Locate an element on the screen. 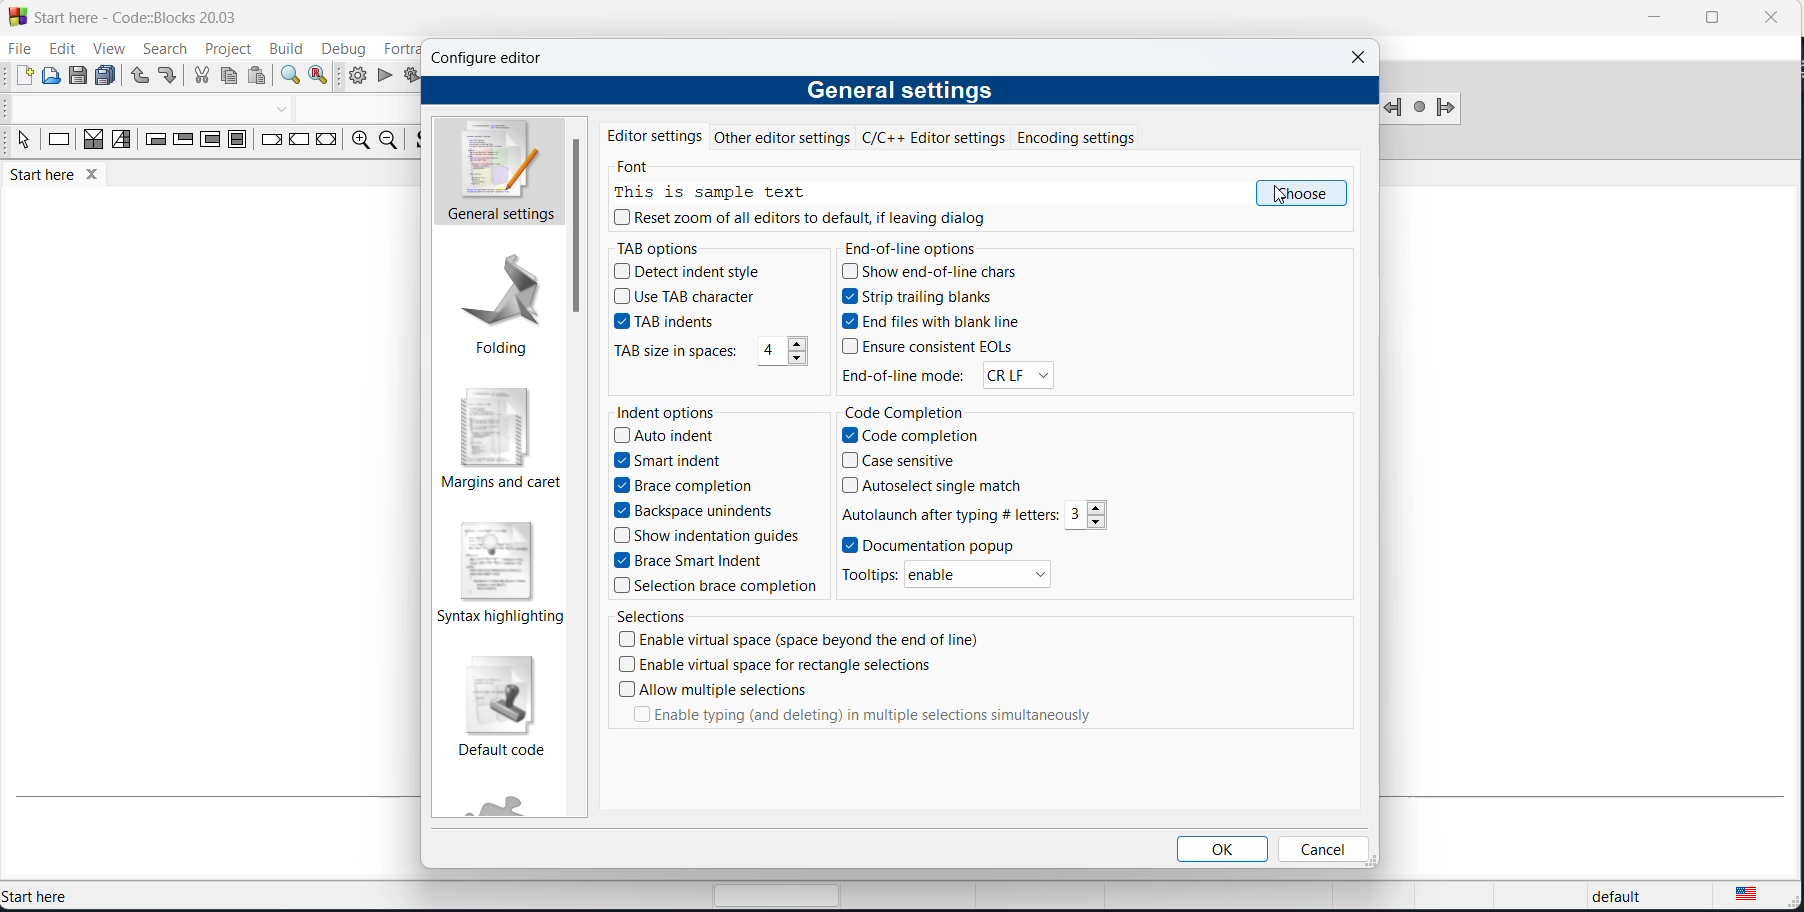 The image size is (1804, 912). reset zoom checkbox is located at coordinates (810, 223).